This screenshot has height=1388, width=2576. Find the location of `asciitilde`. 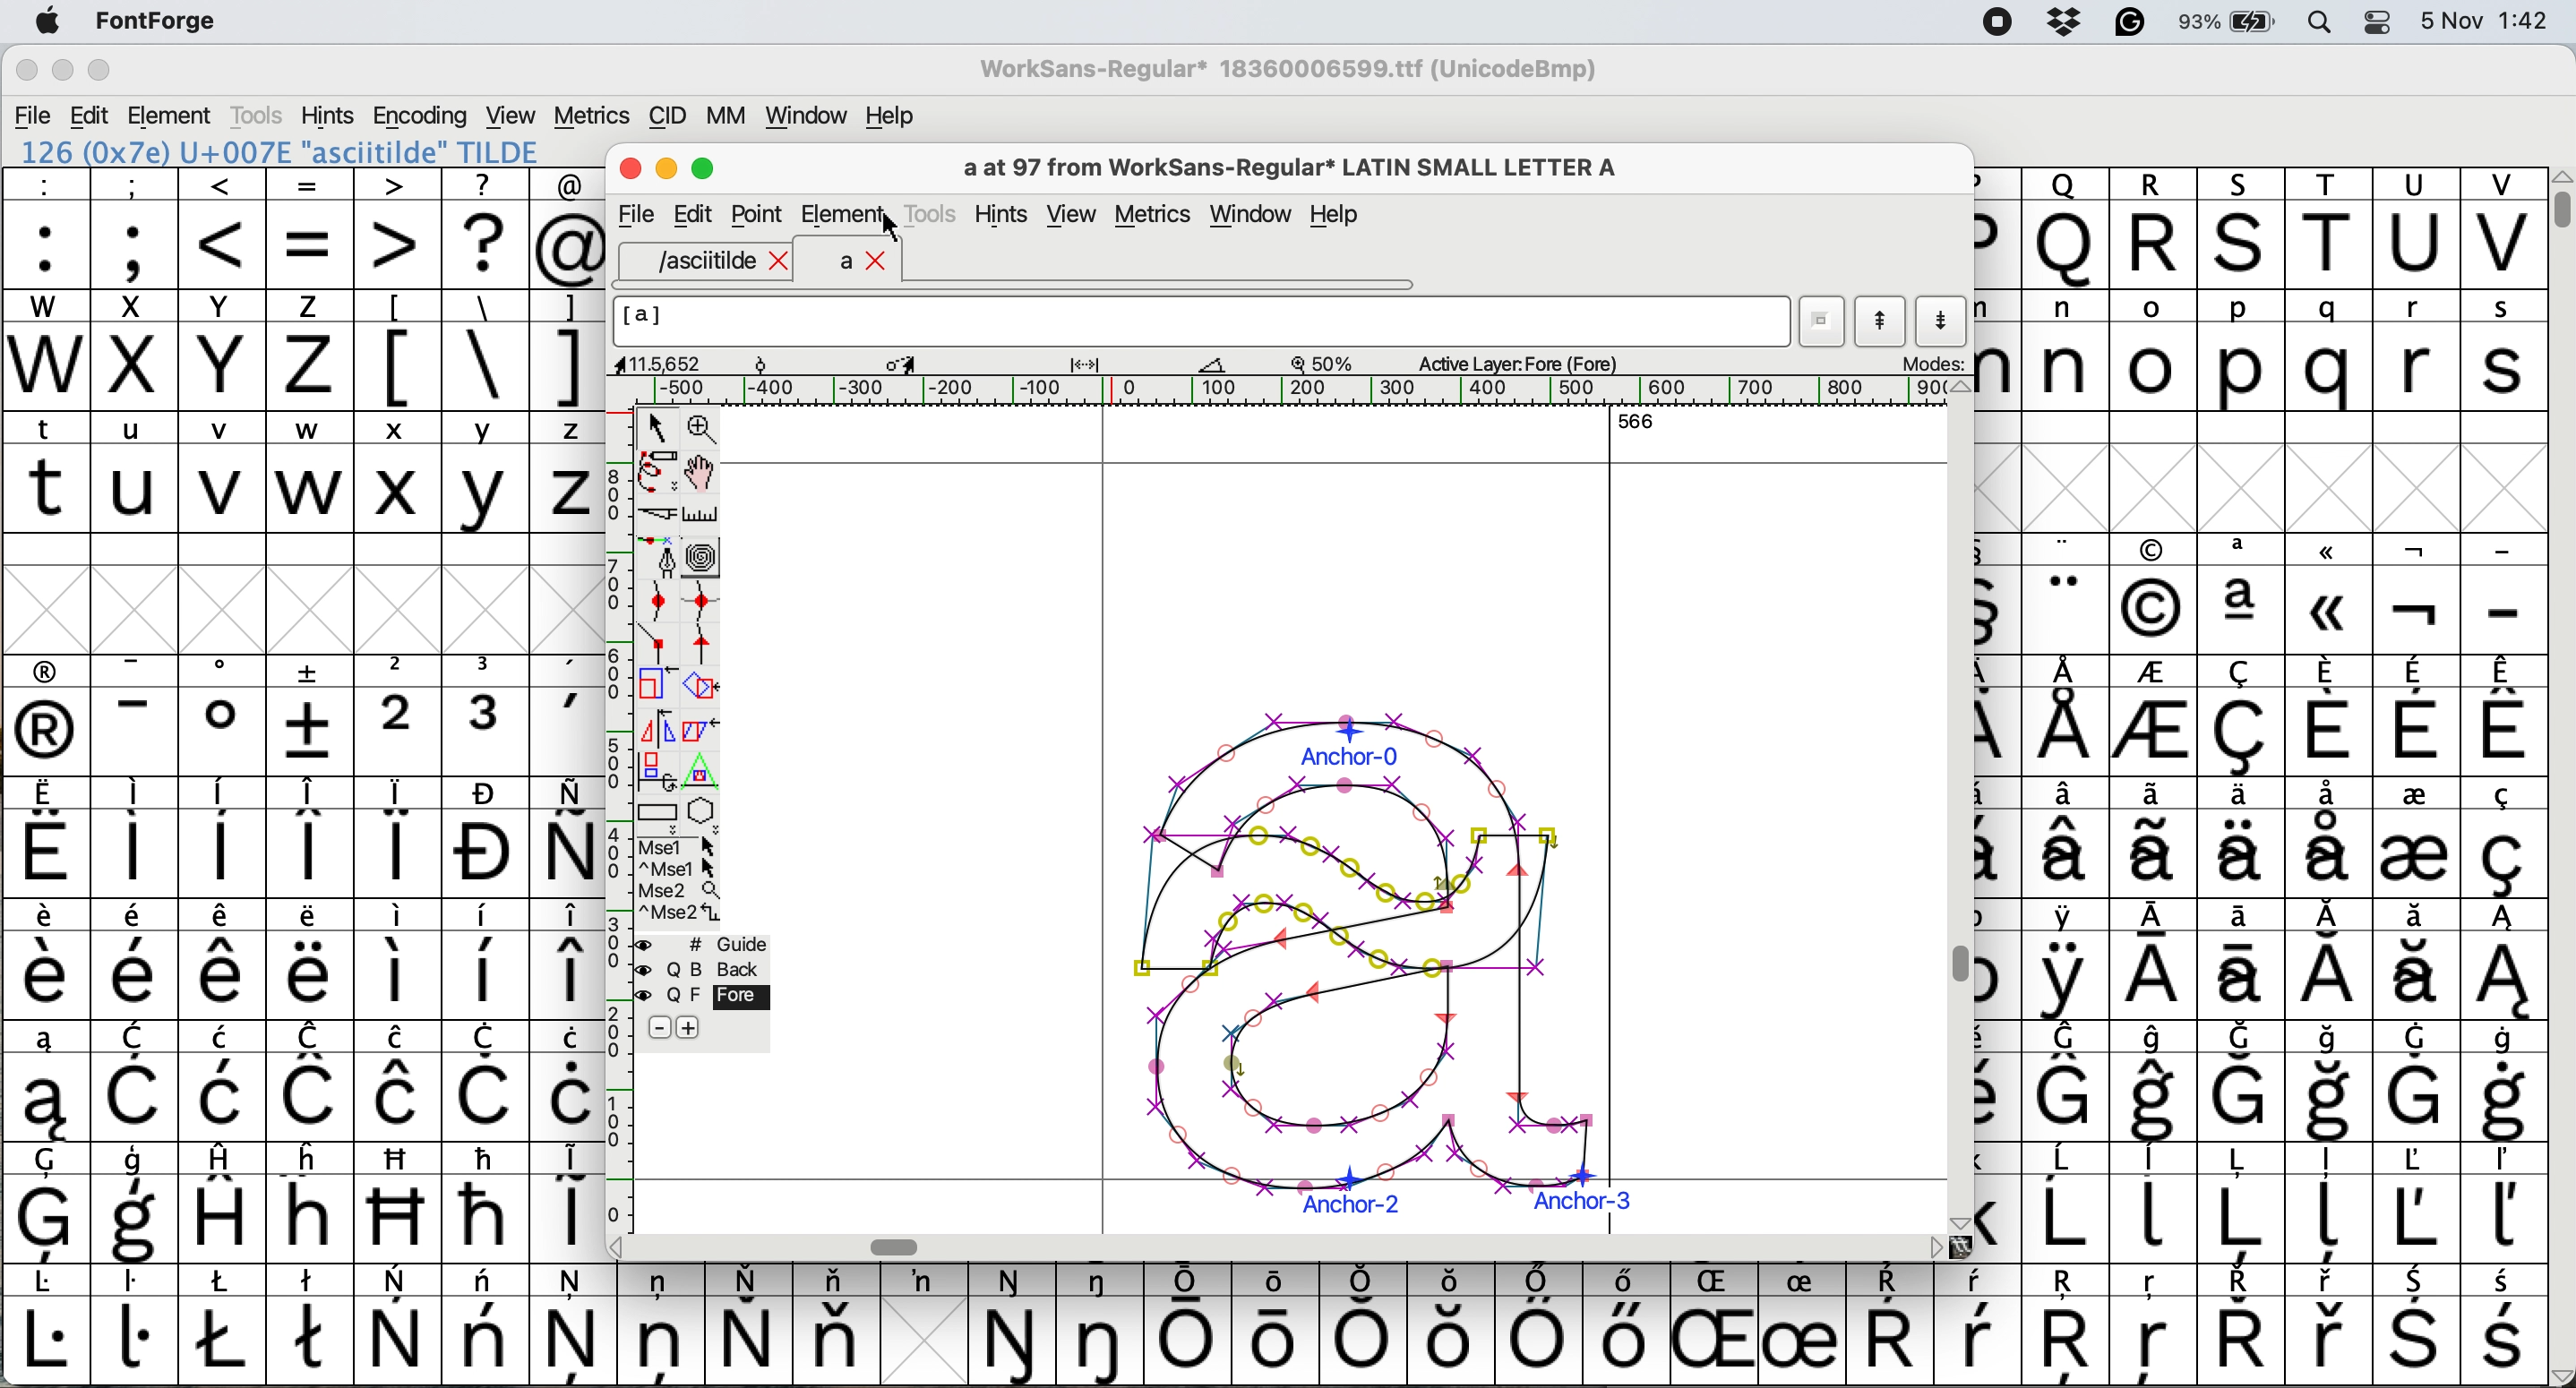

asciitilde is located at coordinates (719, 261).